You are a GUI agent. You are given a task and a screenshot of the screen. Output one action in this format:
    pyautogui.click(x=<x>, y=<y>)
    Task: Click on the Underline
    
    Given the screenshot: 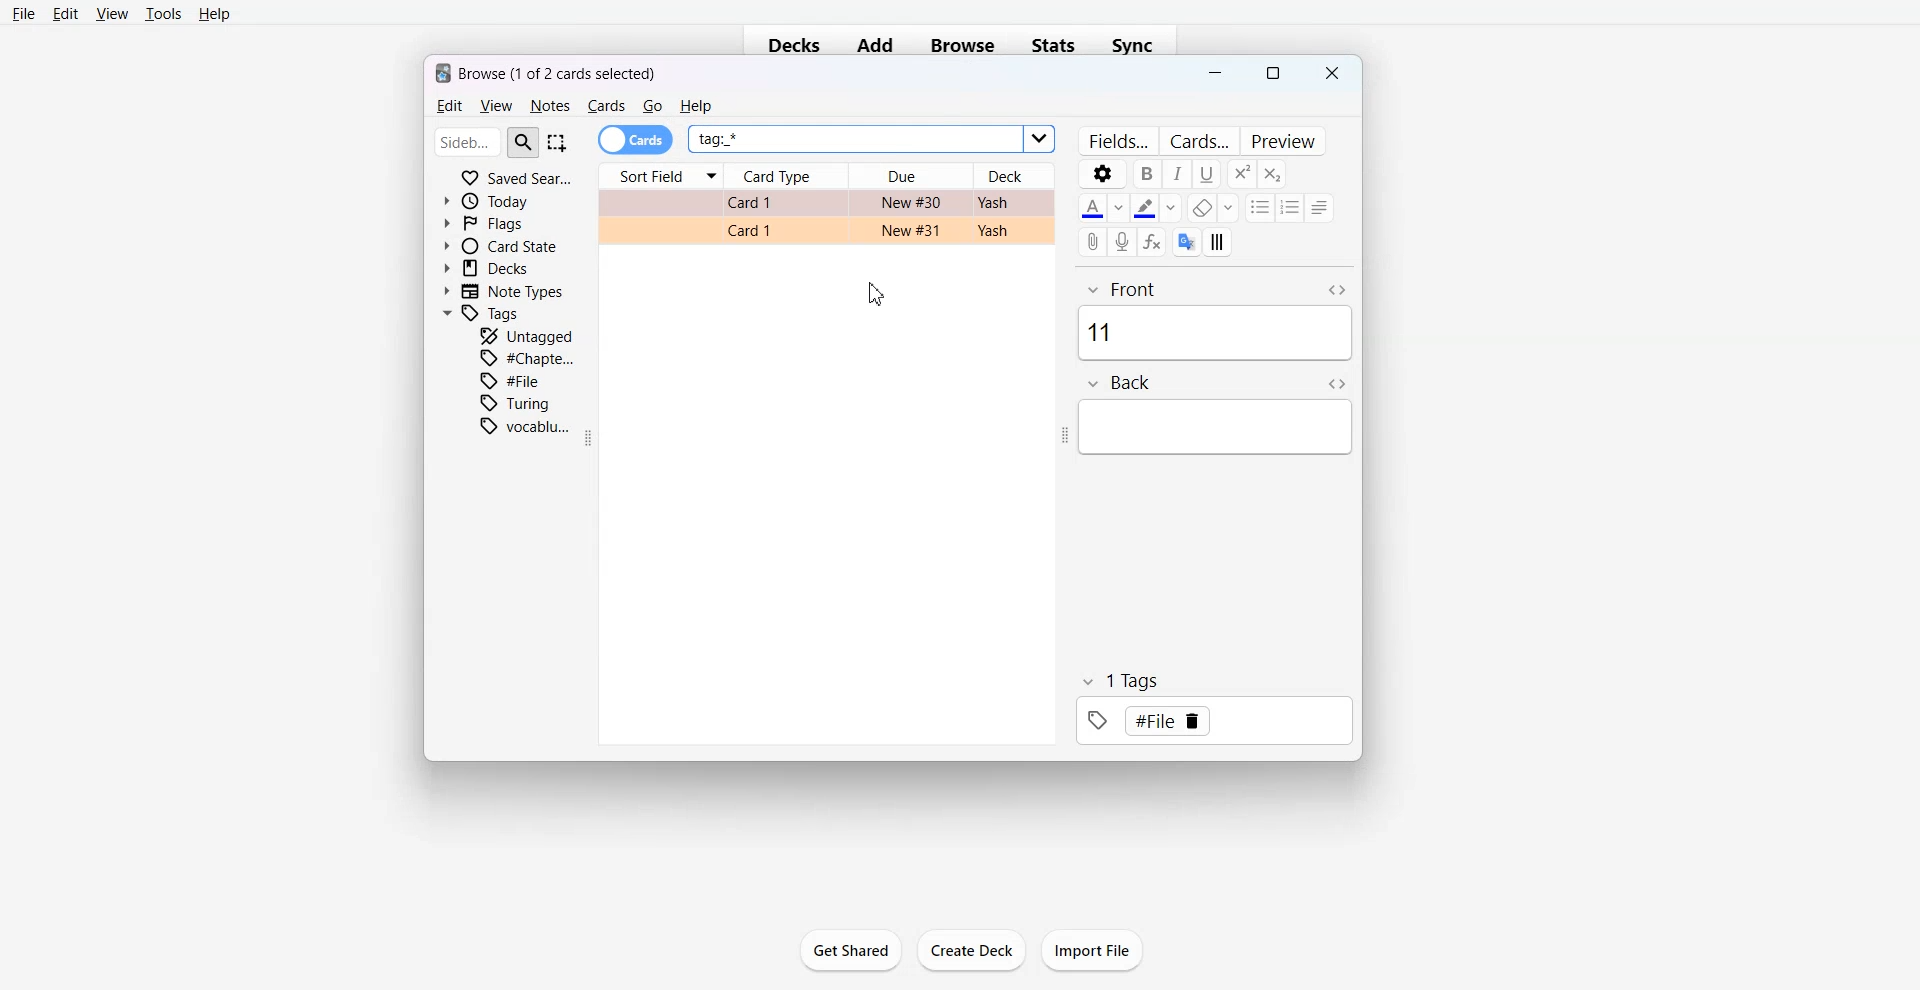 What is the action you would take?
    pyautogui.click(x=1207, y=173)
    